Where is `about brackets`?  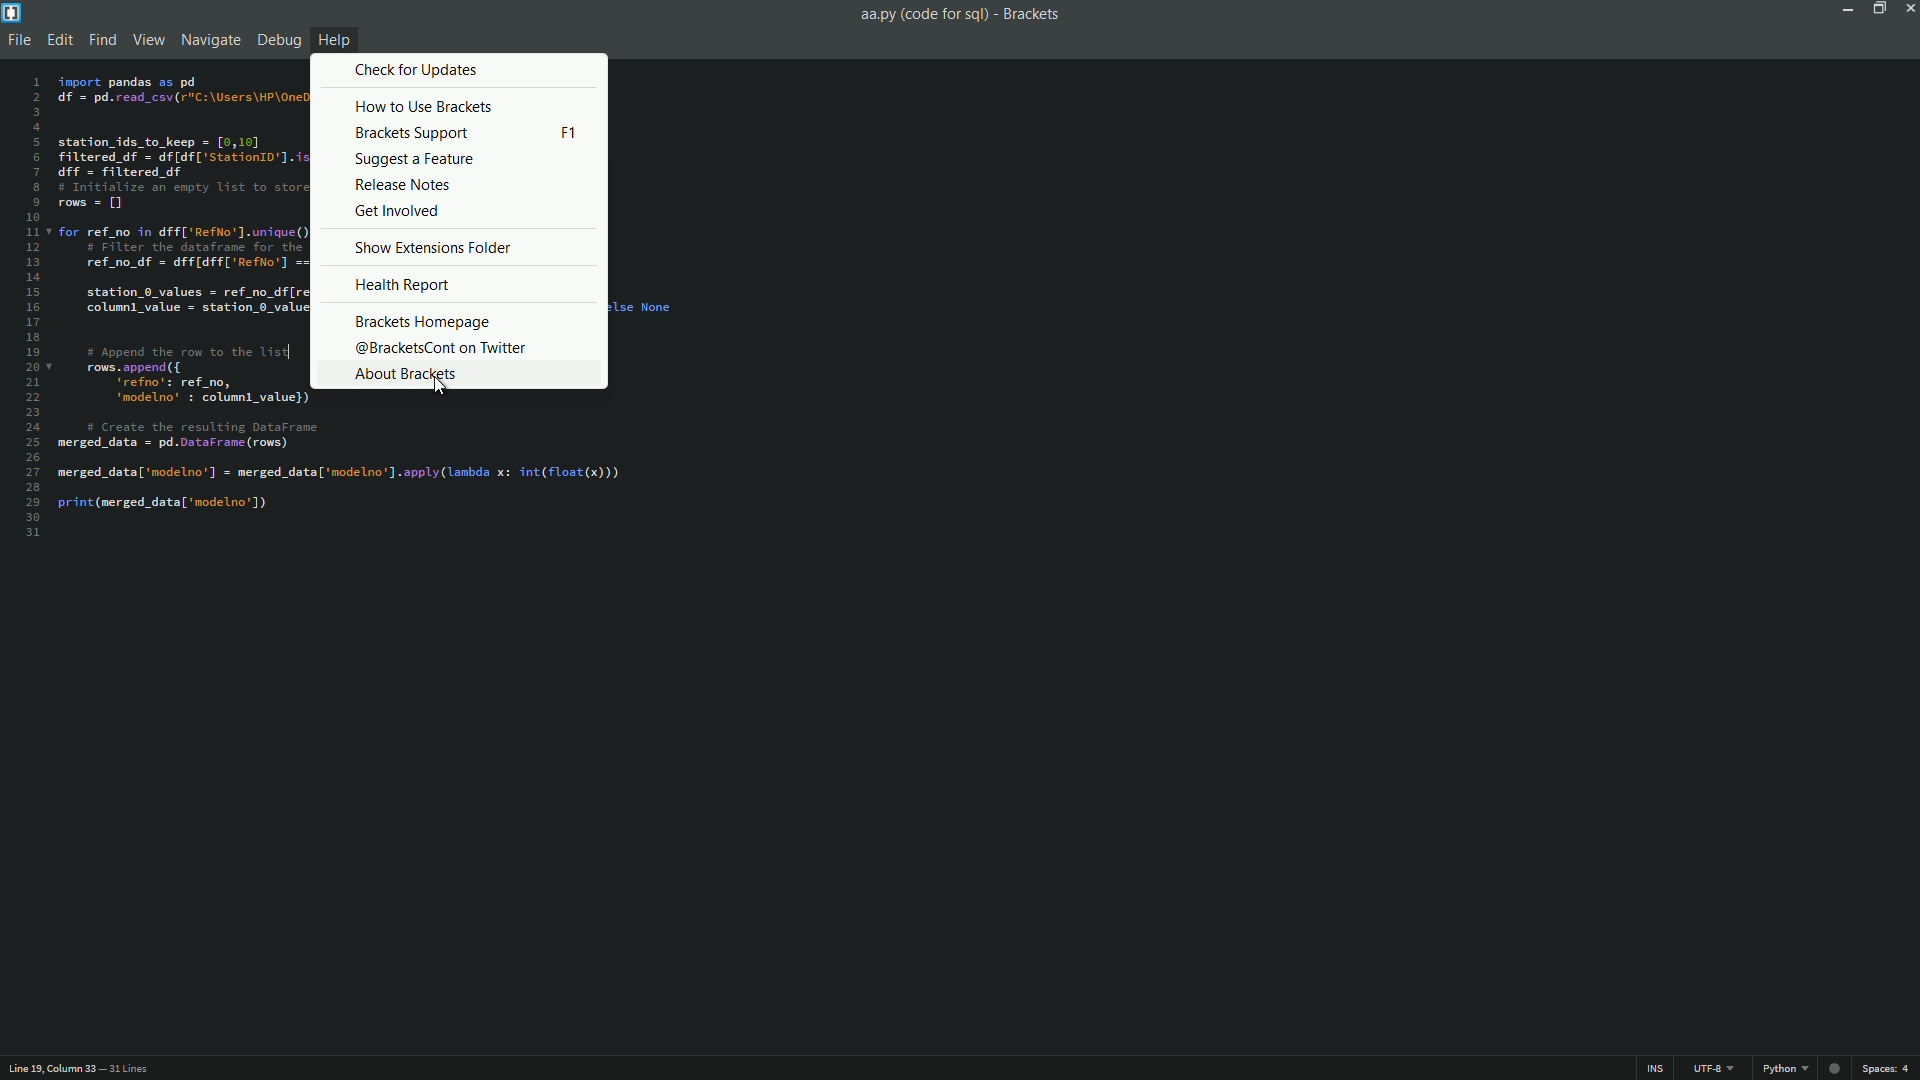
about brackets is located at coordinates (405, 373).